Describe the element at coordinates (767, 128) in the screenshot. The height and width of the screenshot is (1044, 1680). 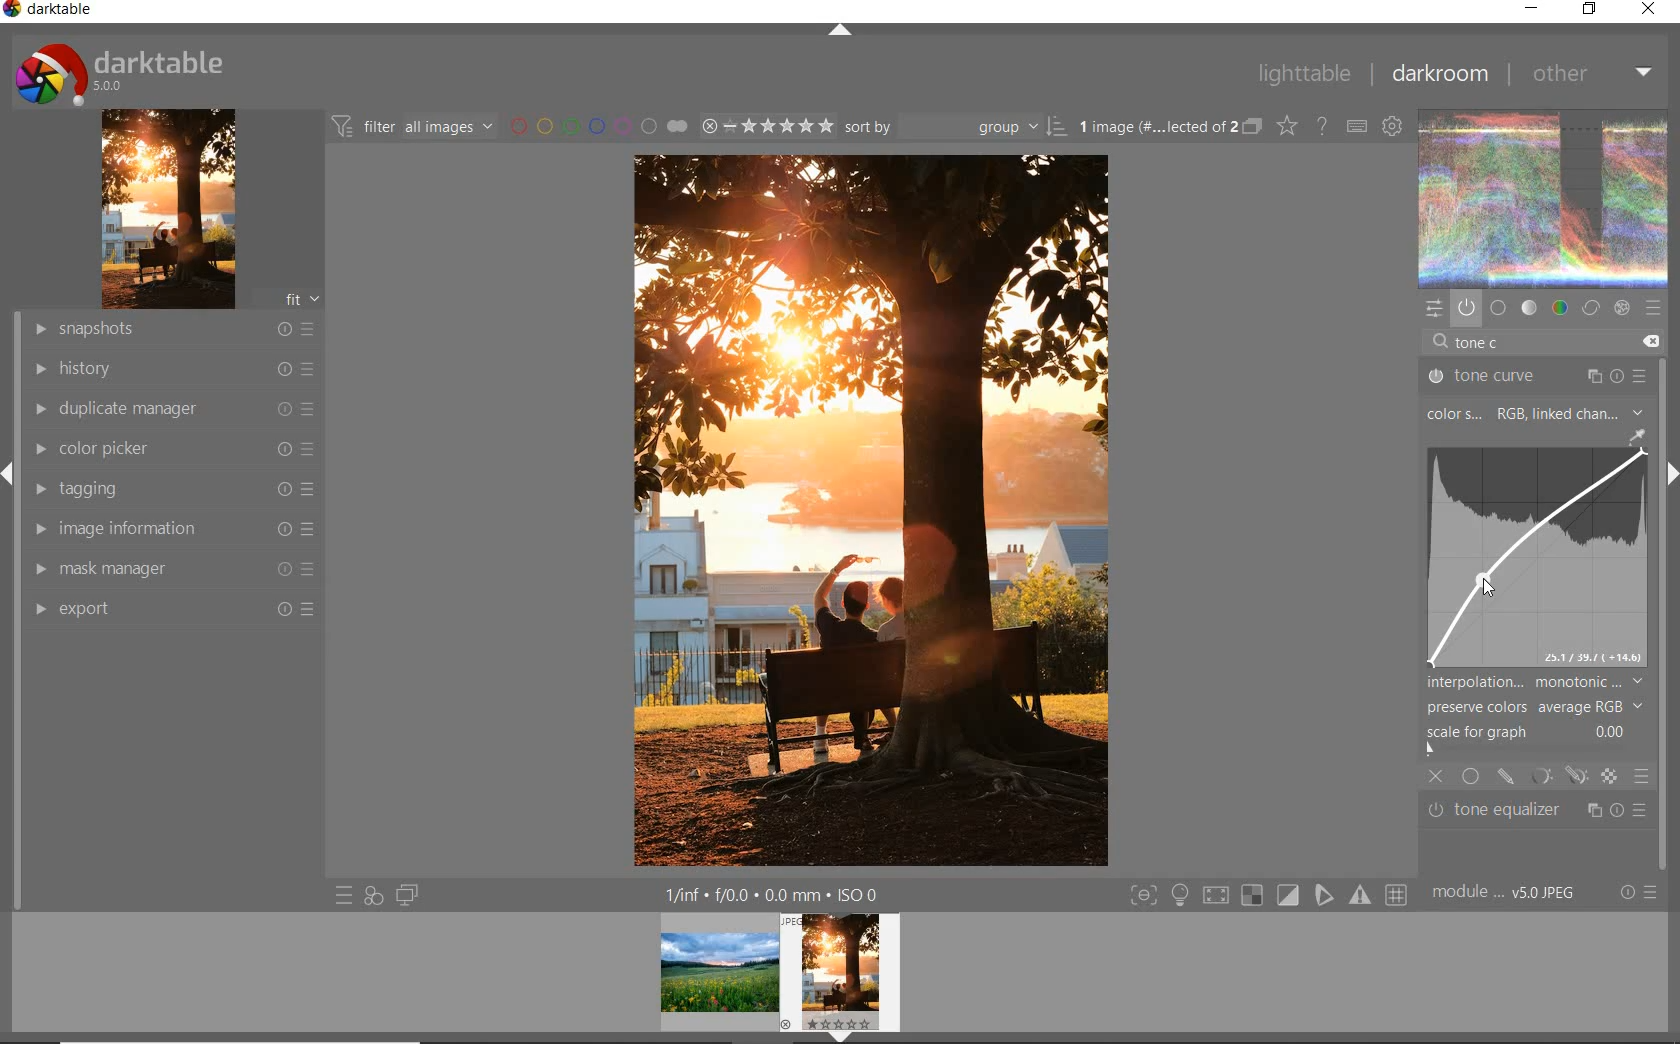
I see `selected Image range rating` at that location.